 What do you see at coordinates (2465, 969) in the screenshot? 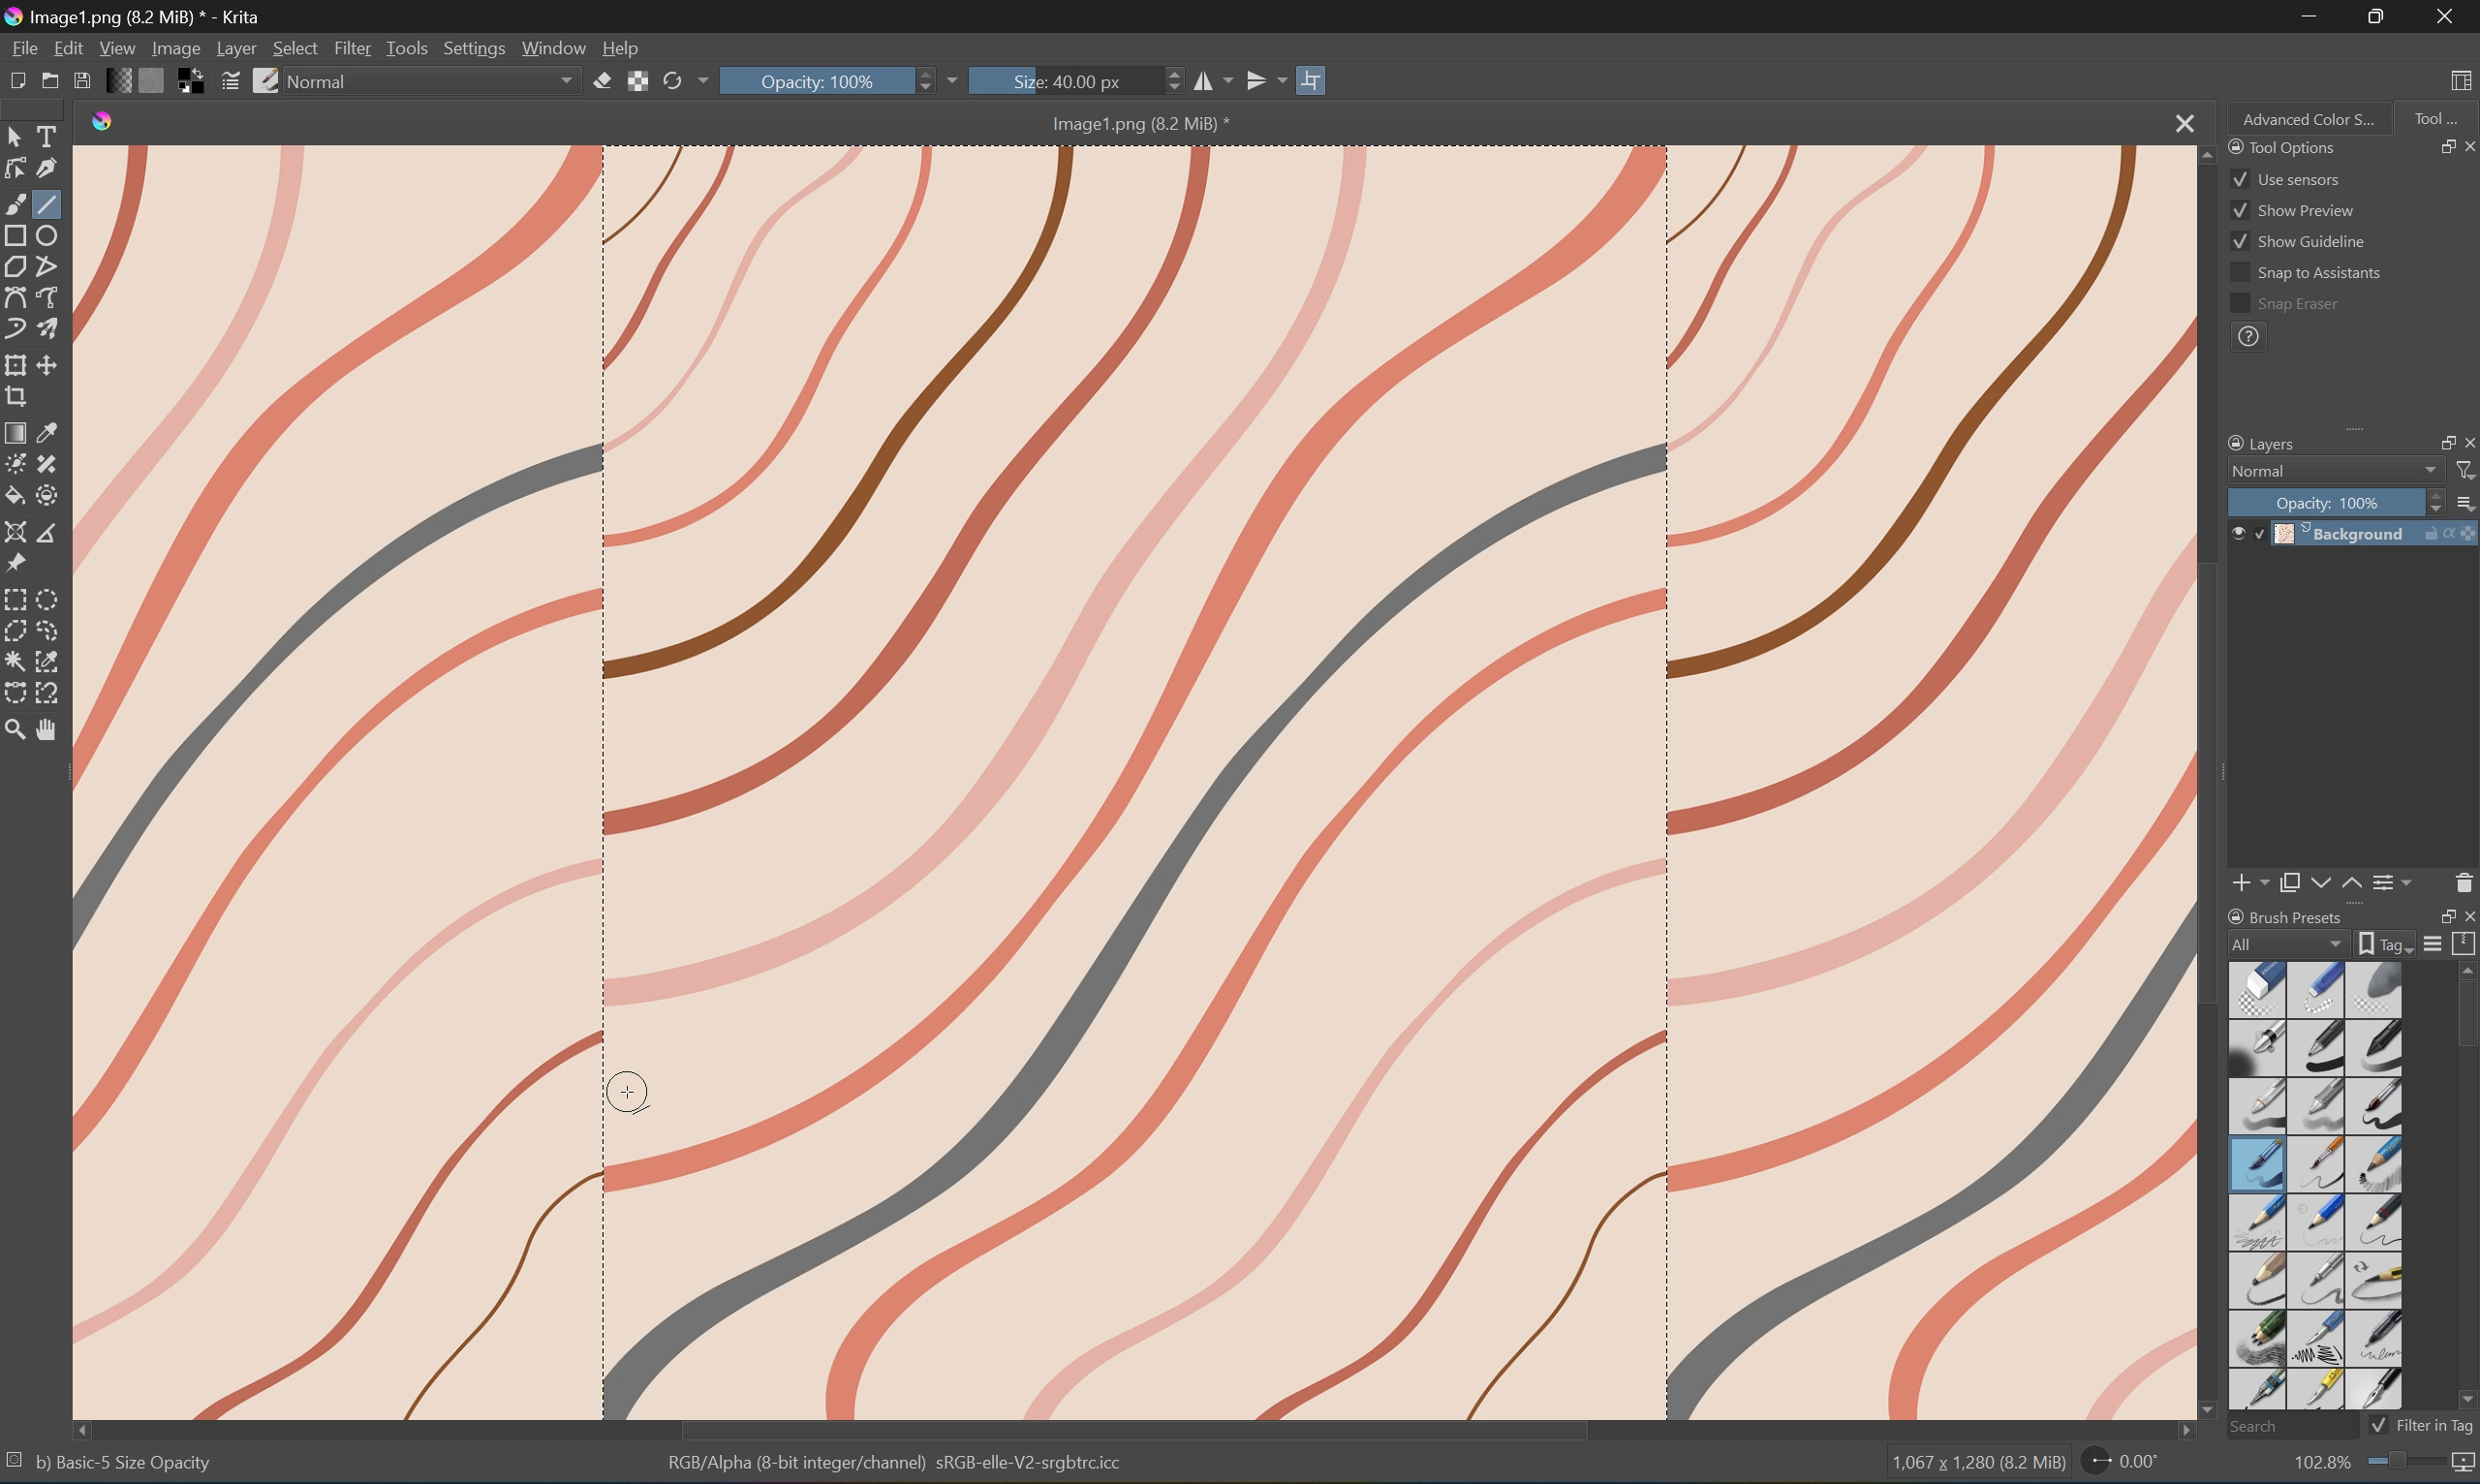
I see `Scroll Up` at bounding box center [2465, 969].